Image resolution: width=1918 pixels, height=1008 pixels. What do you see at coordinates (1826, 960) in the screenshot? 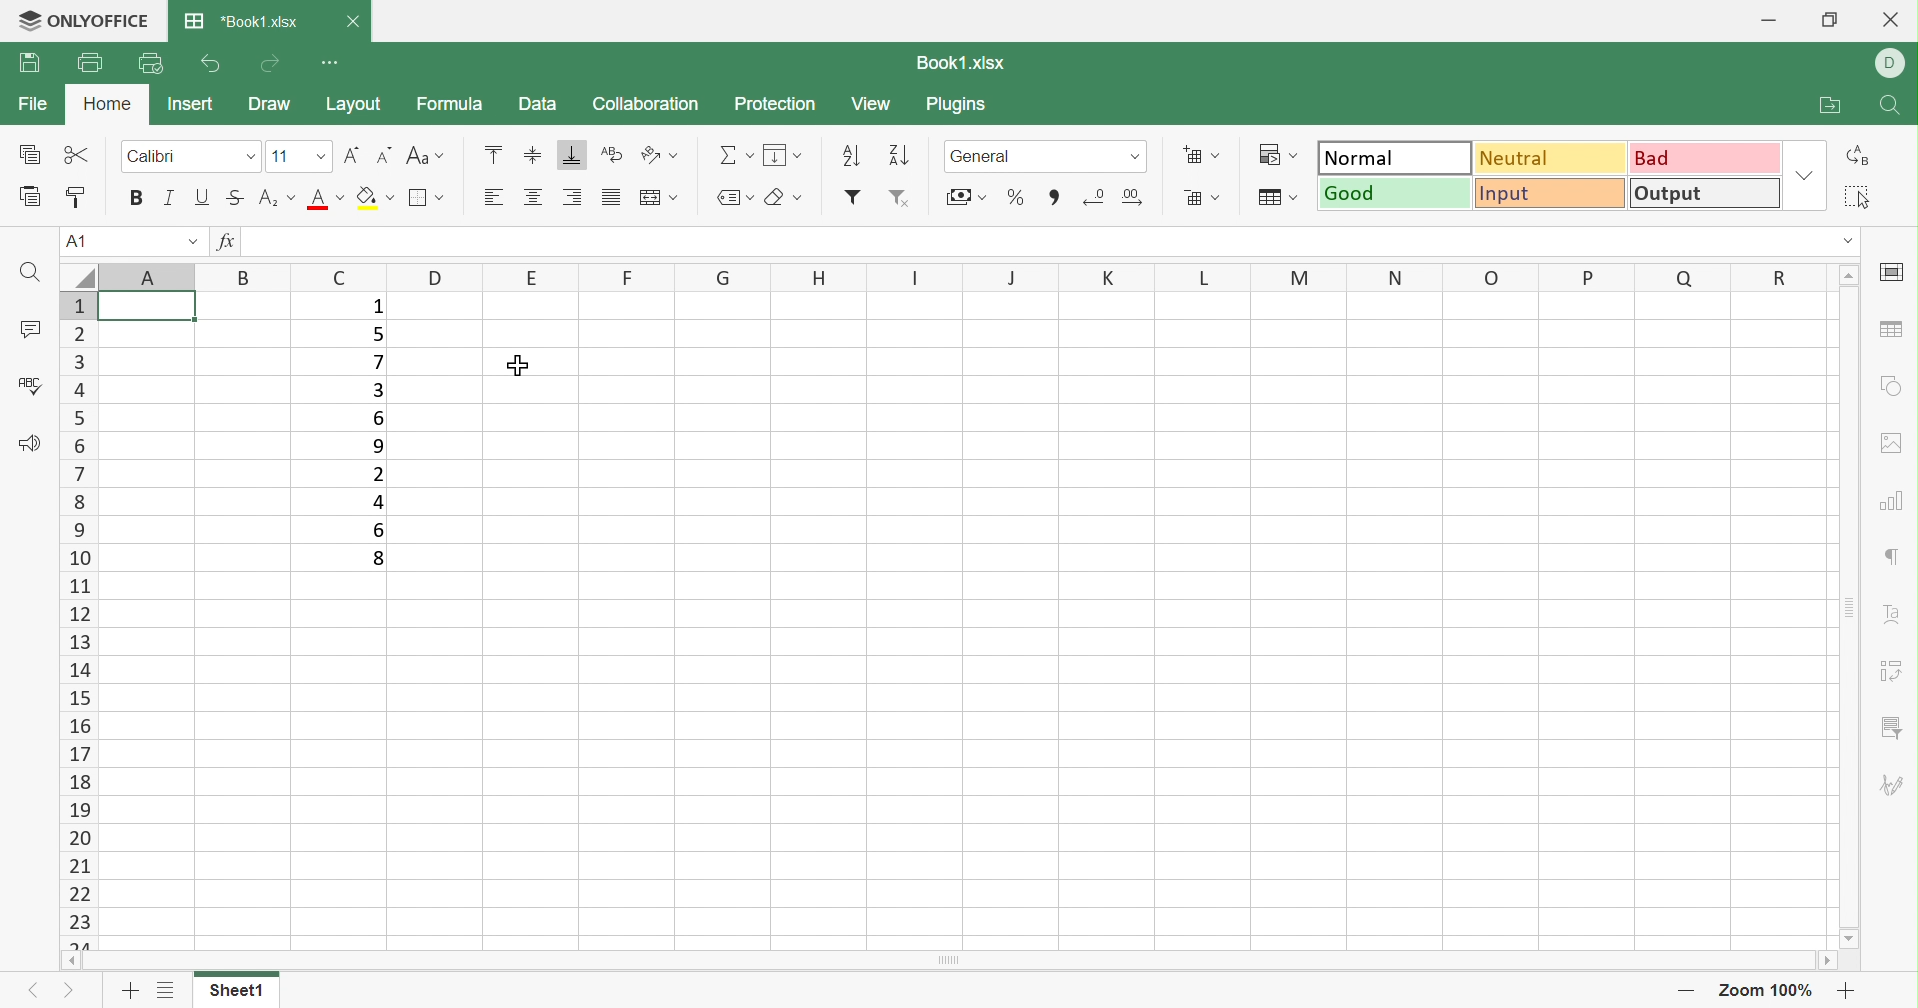
I see `Scroll Right` at bounding box center [1826, 960].